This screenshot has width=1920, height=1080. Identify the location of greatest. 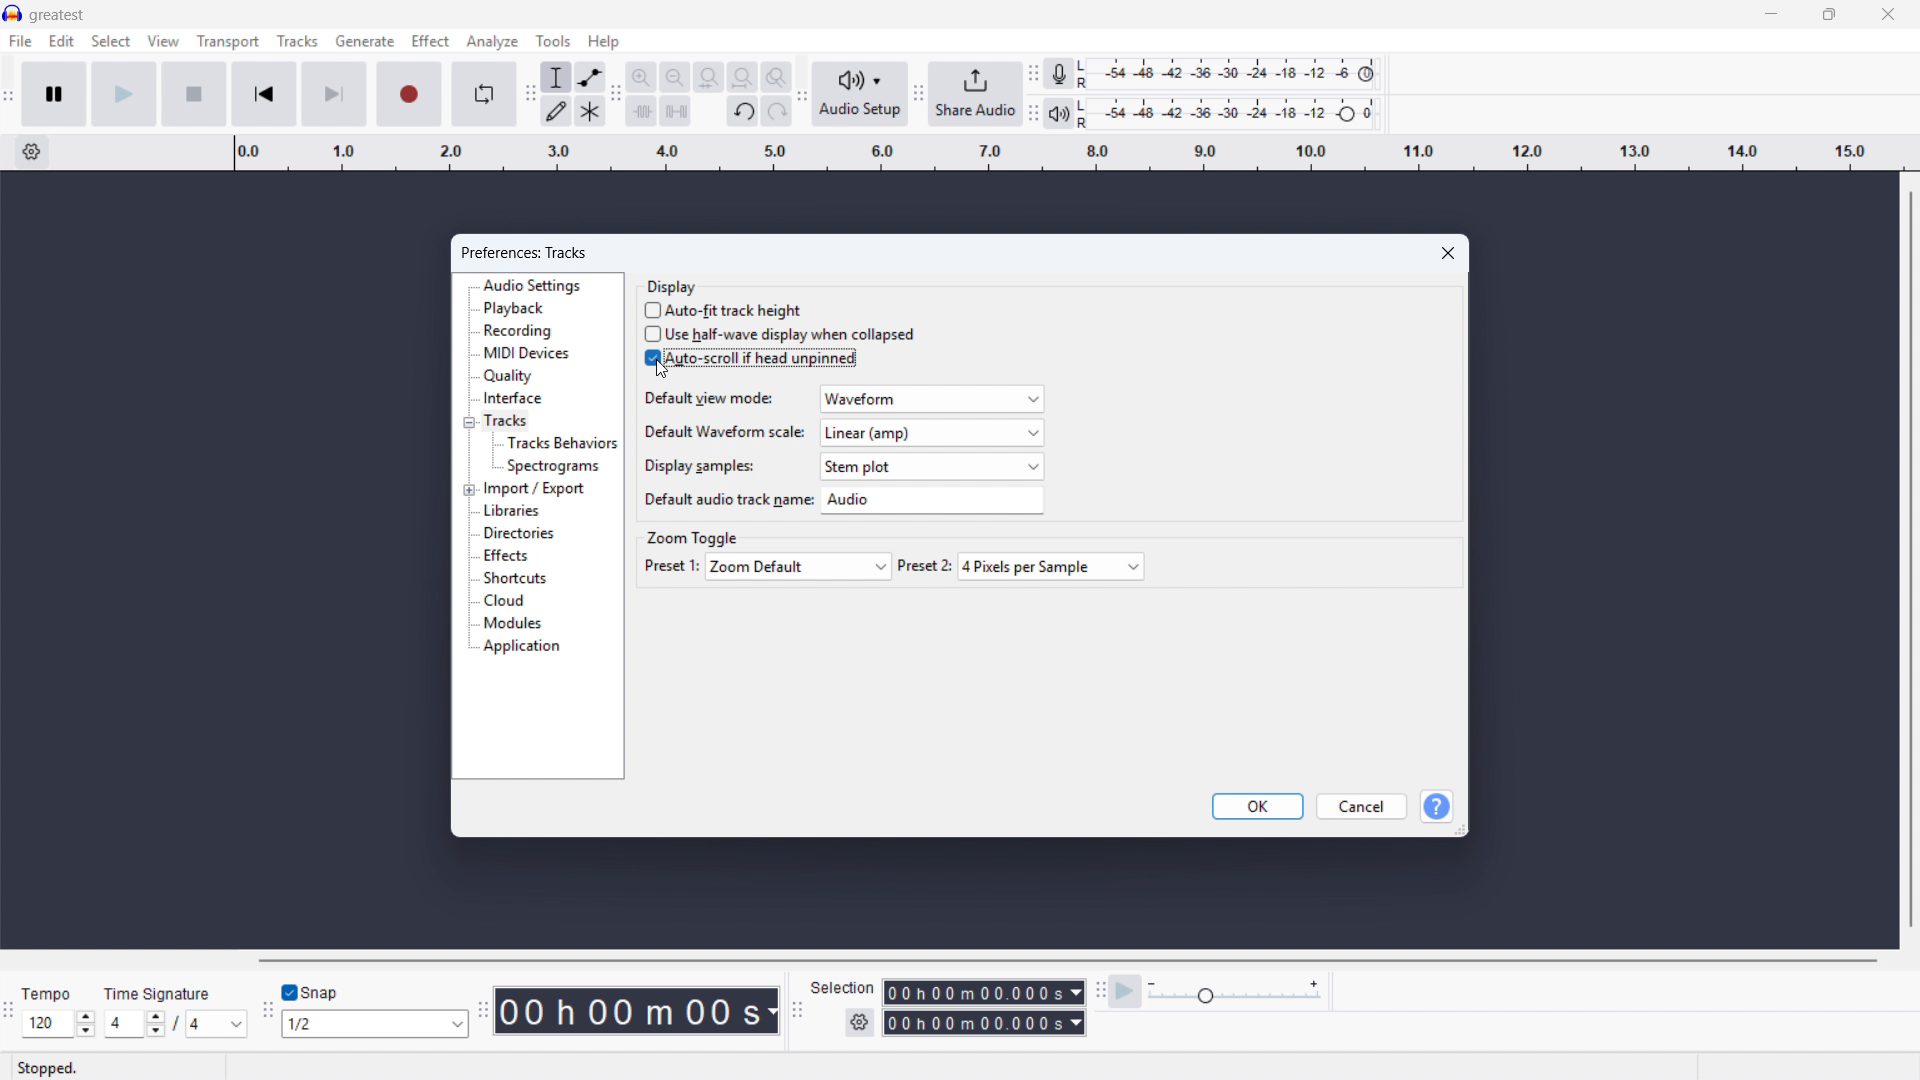
(58, 15).